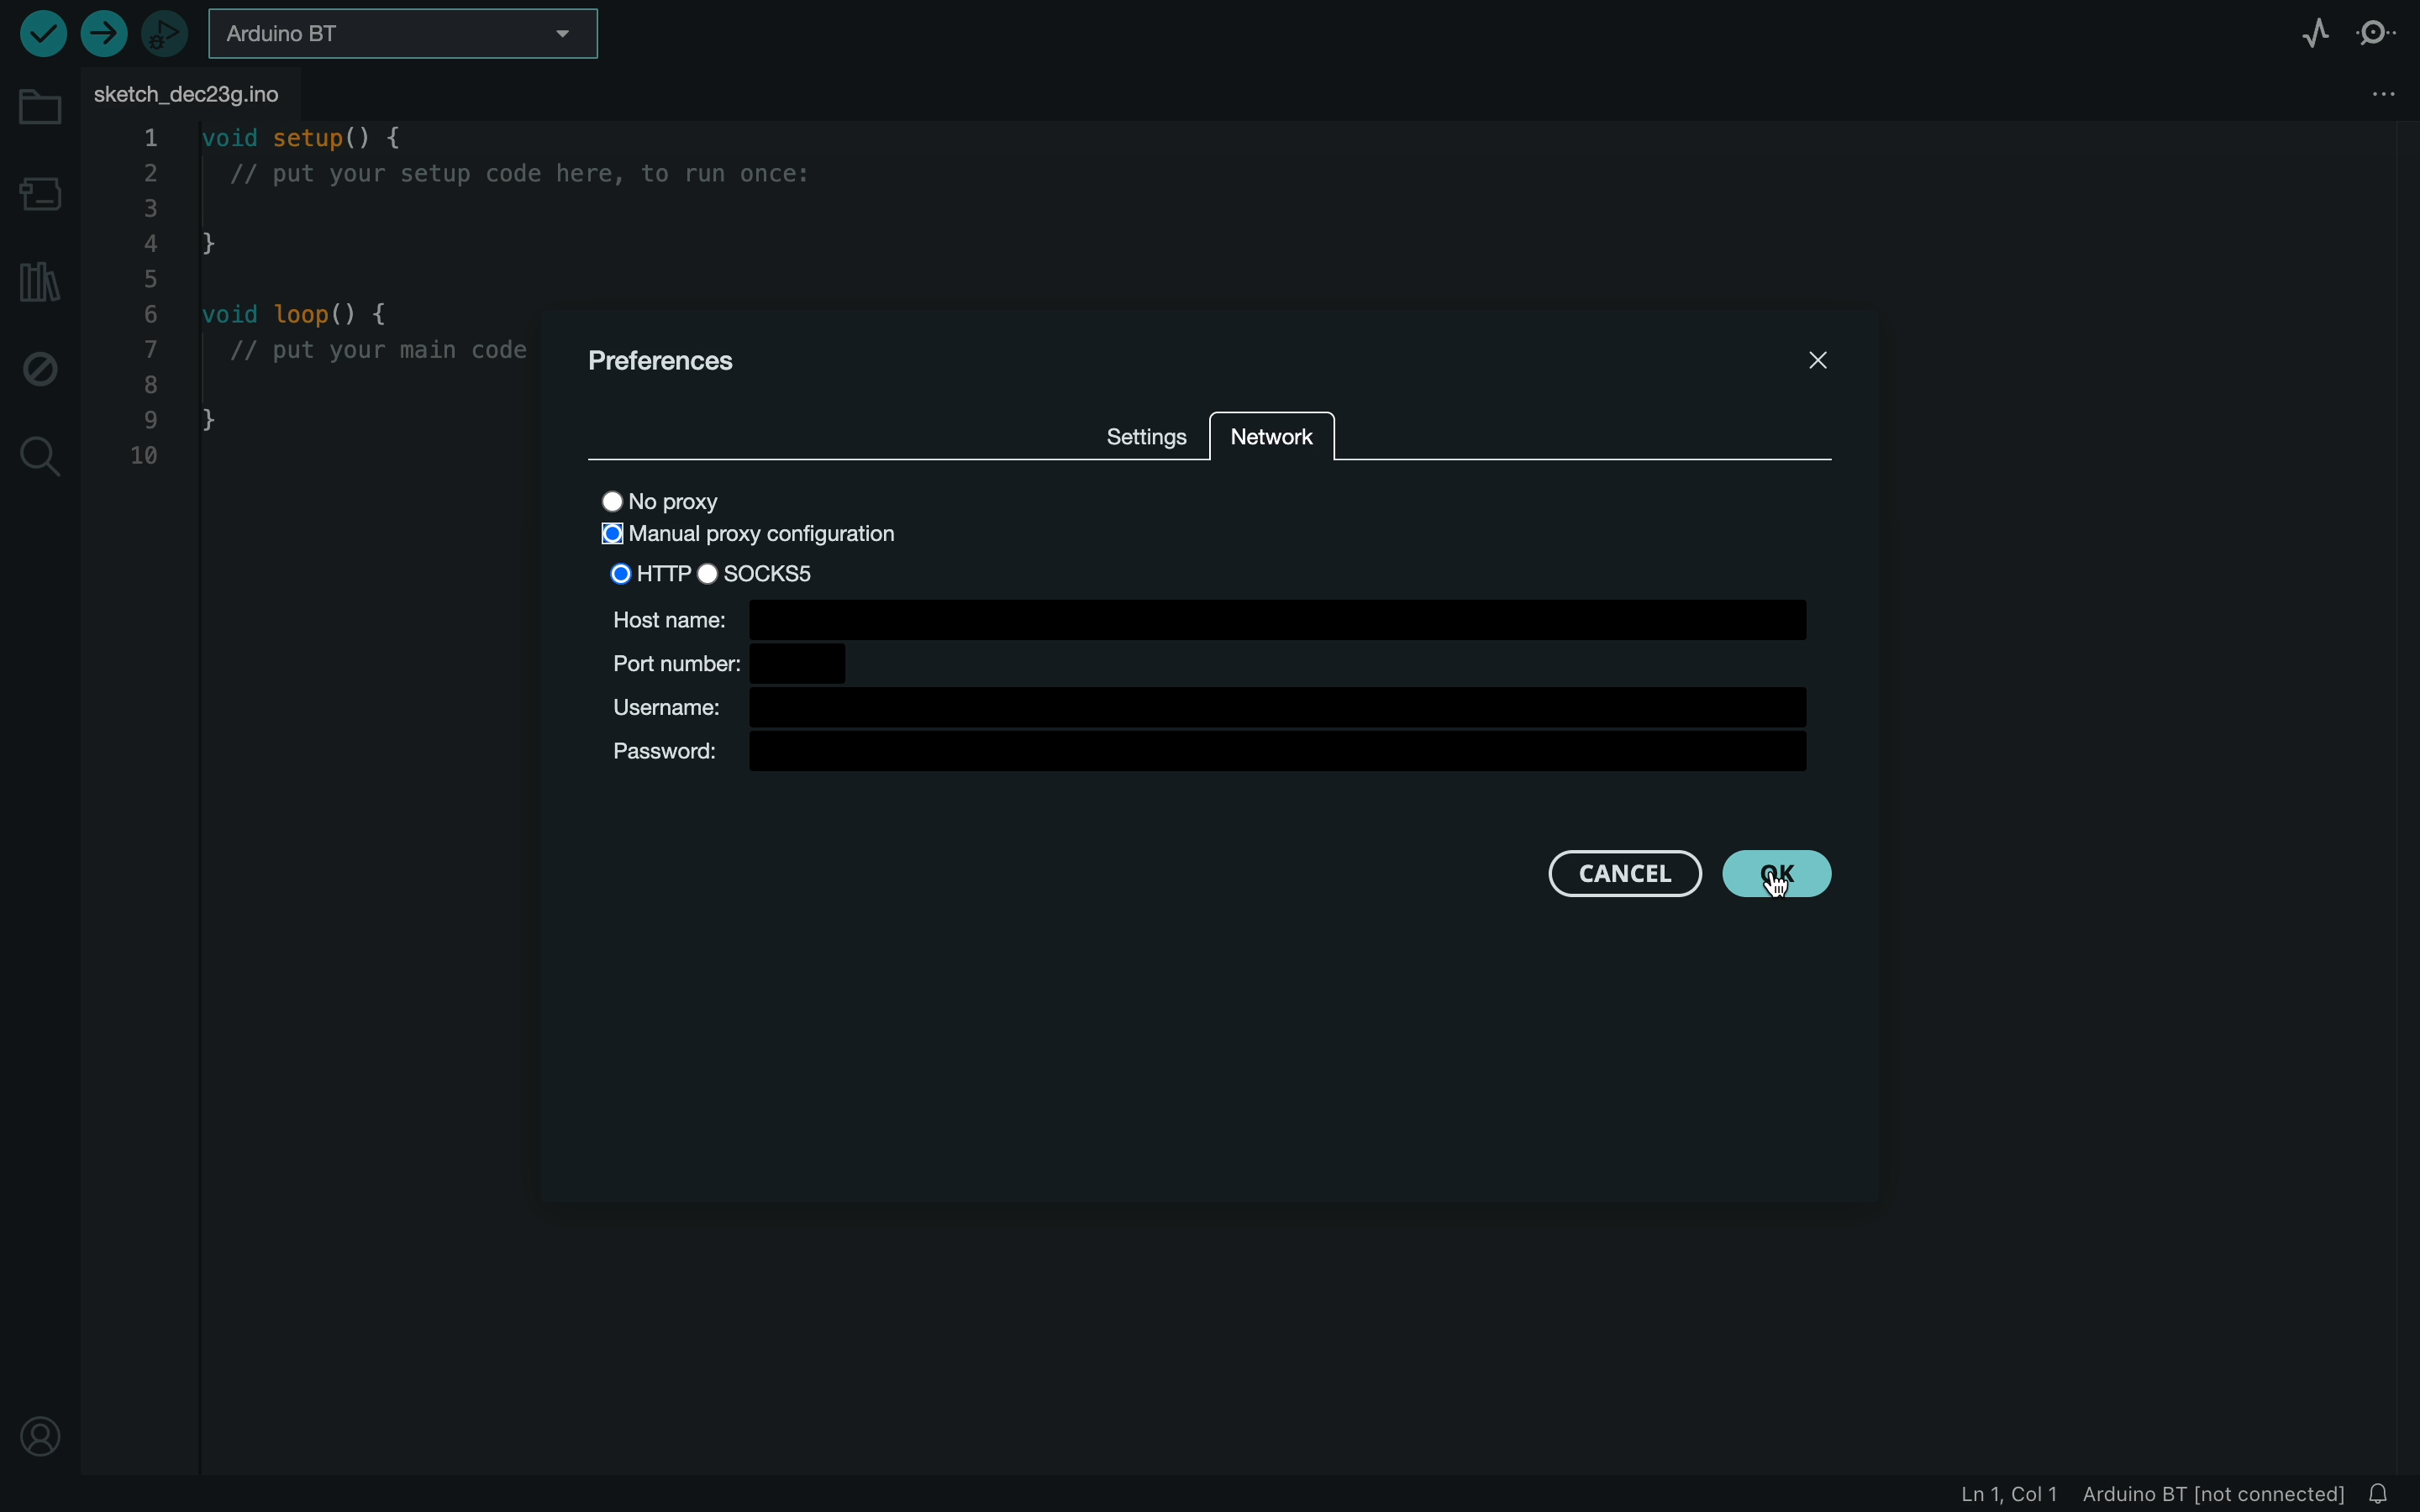 This screenshot has width=2420, height=1512. What do you see at coordinates (323, 302) in the screenshot?
I see `code` at bounding box center [323, 302].